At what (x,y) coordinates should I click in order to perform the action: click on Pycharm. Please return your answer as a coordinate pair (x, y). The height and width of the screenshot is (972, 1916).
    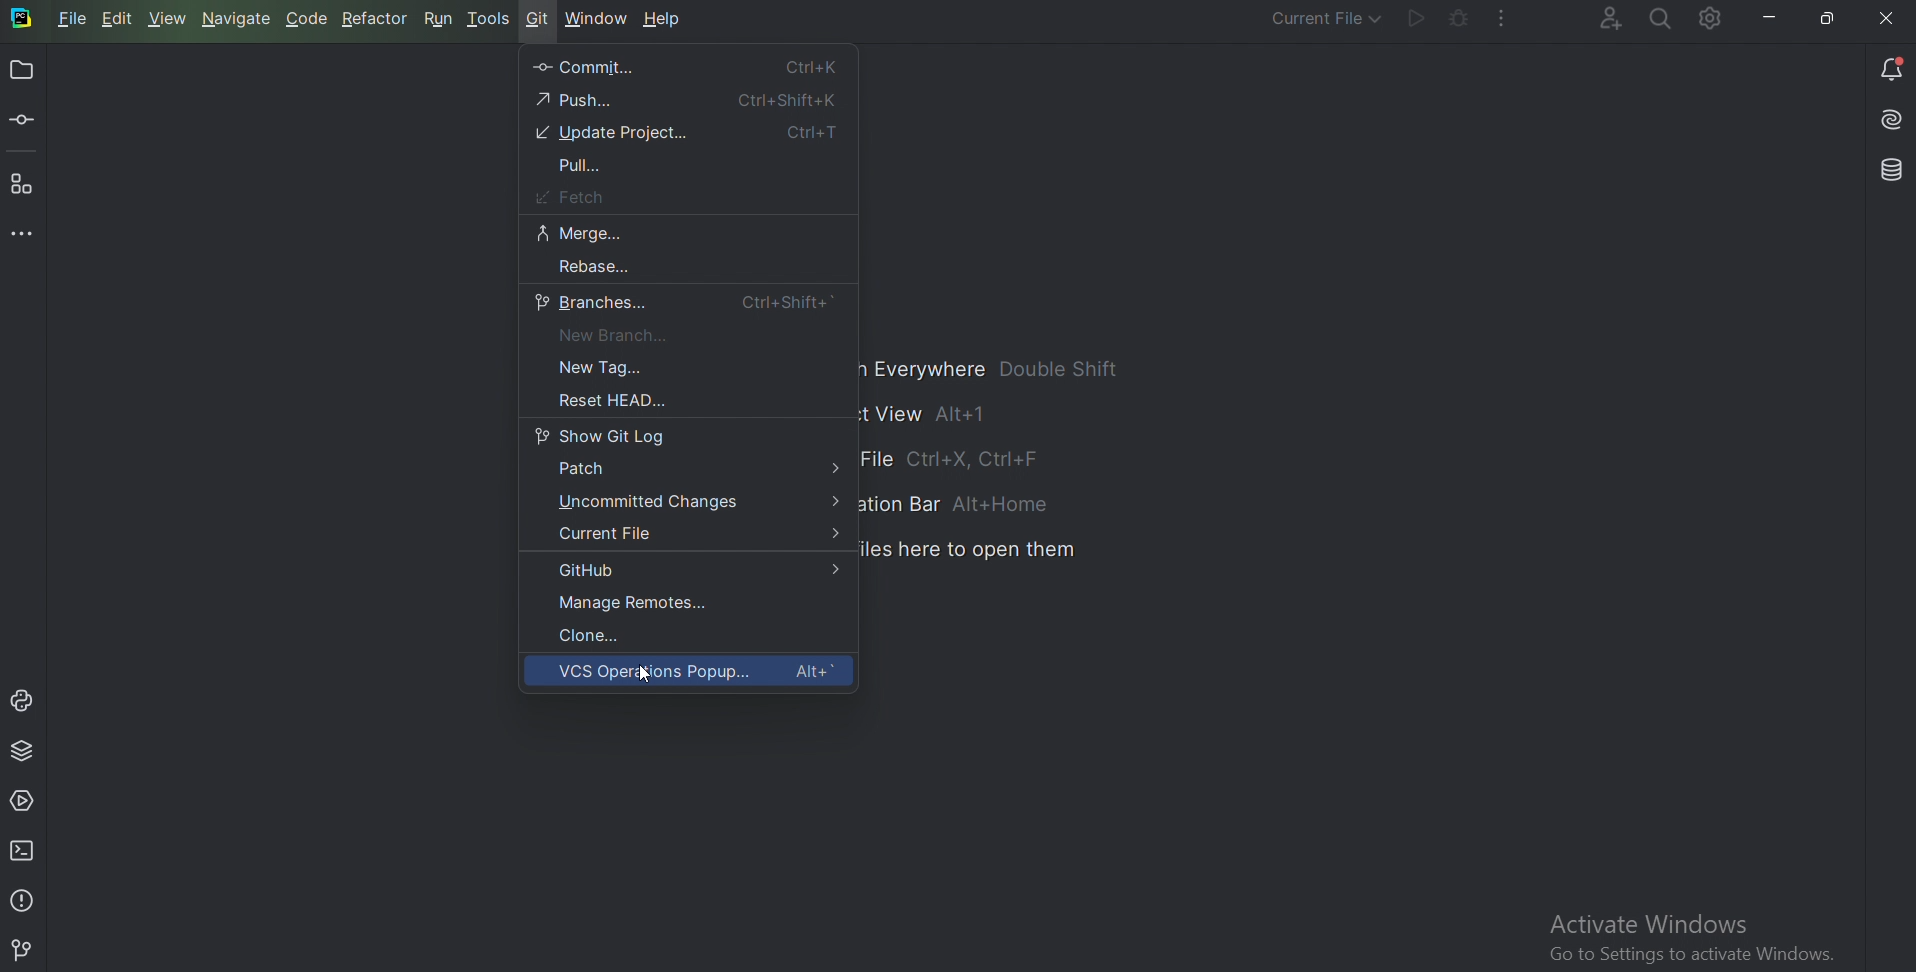
    Looking at the image, I should click on (23, 20).